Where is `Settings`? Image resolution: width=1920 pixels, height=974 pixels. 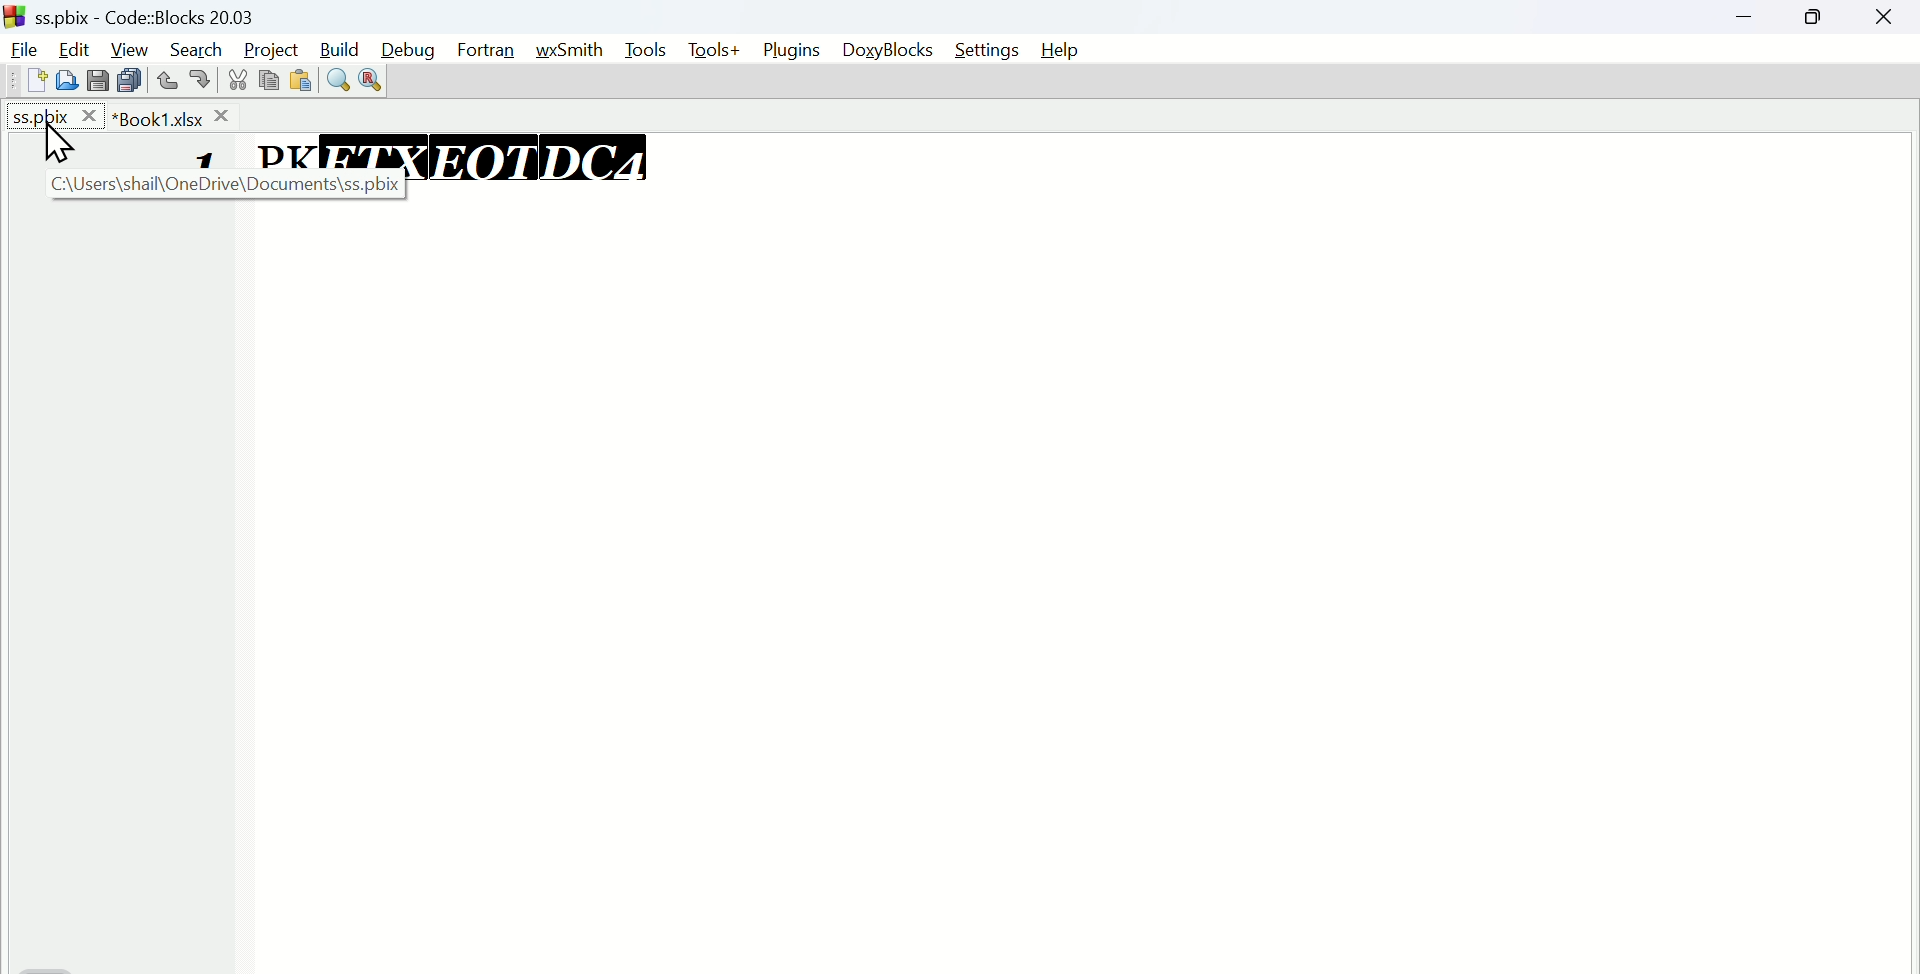 Settings is located at coordinates (985, 50).